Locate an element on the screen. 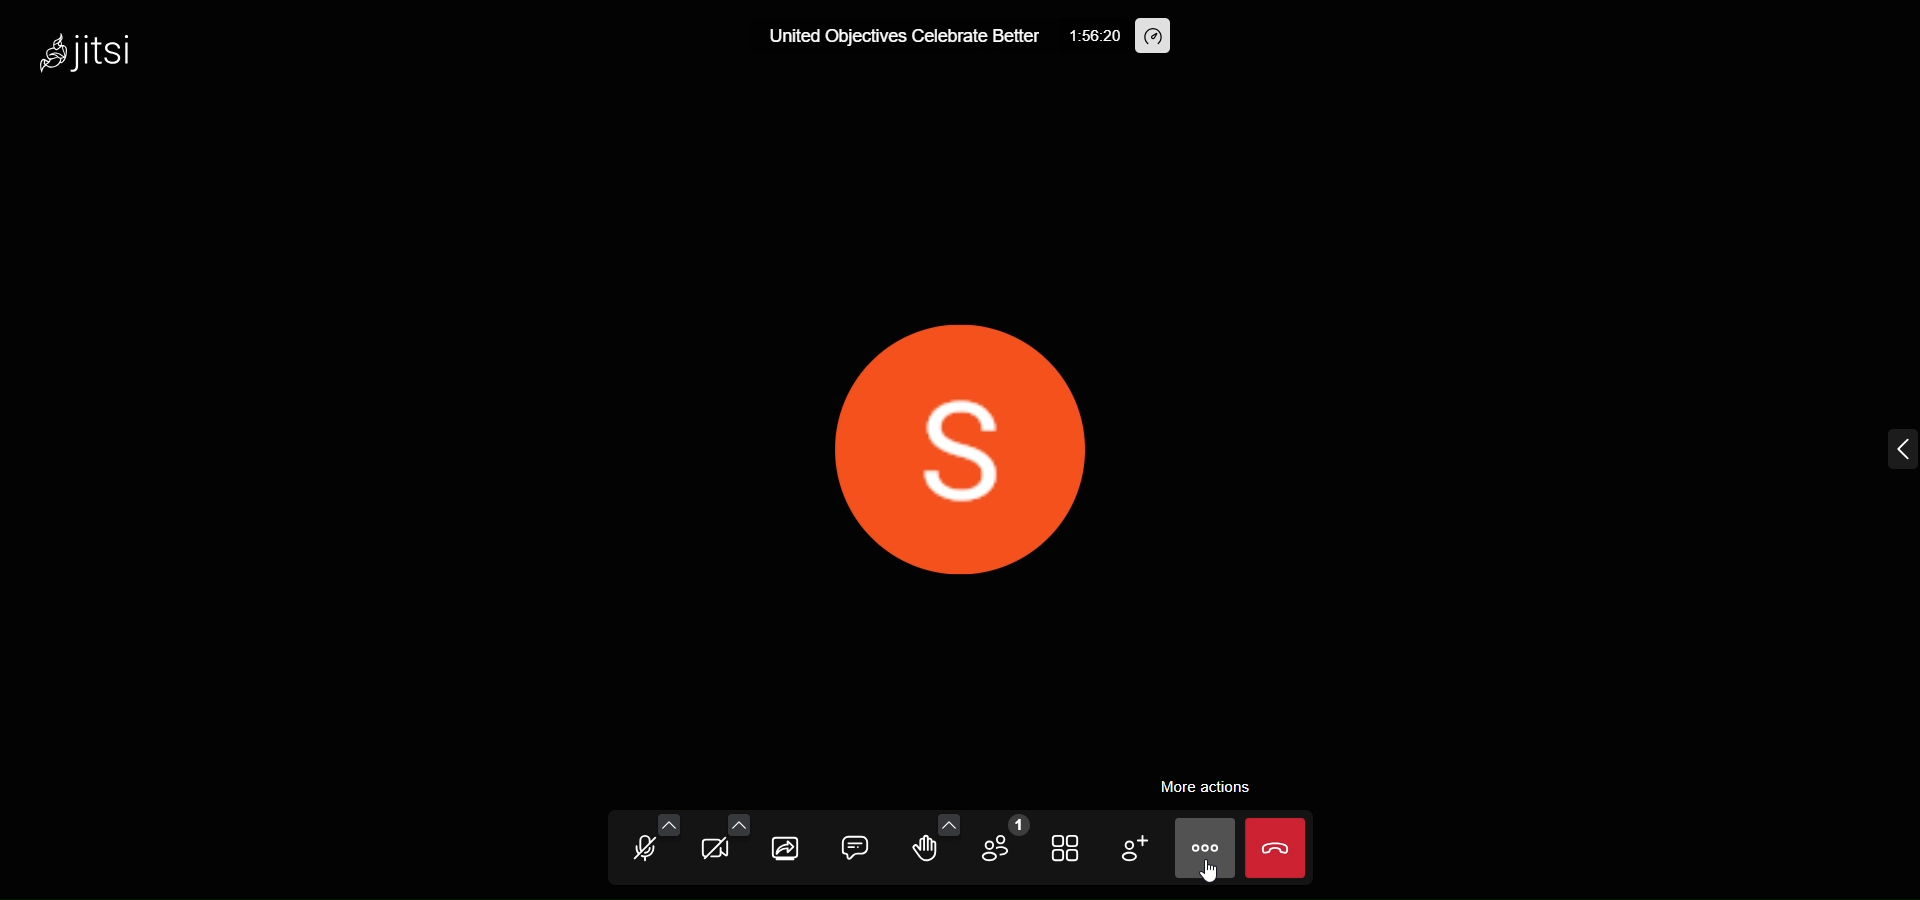 The image size is (1920, 900). more emoji is located at coordinates (948, 823).